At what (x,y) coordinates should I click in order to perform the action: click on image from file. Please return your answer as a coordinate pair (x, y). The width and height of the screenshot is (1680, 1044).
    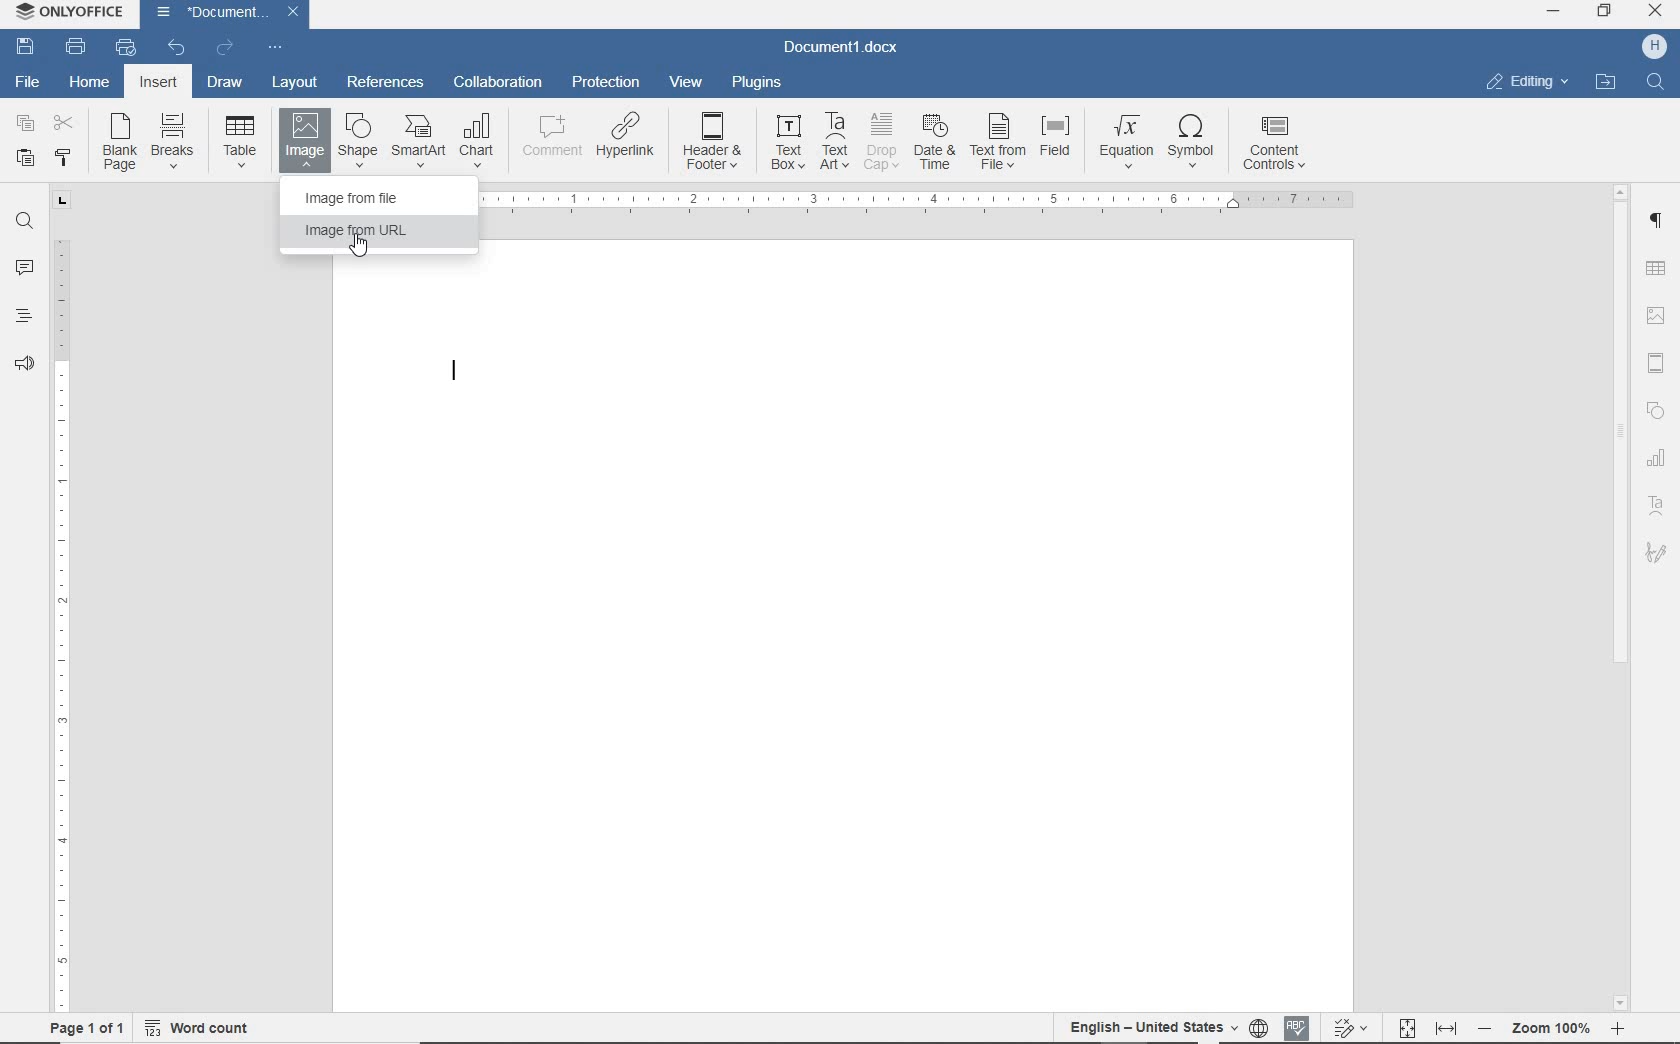
    Looking at the image, I should click on (356, 197).